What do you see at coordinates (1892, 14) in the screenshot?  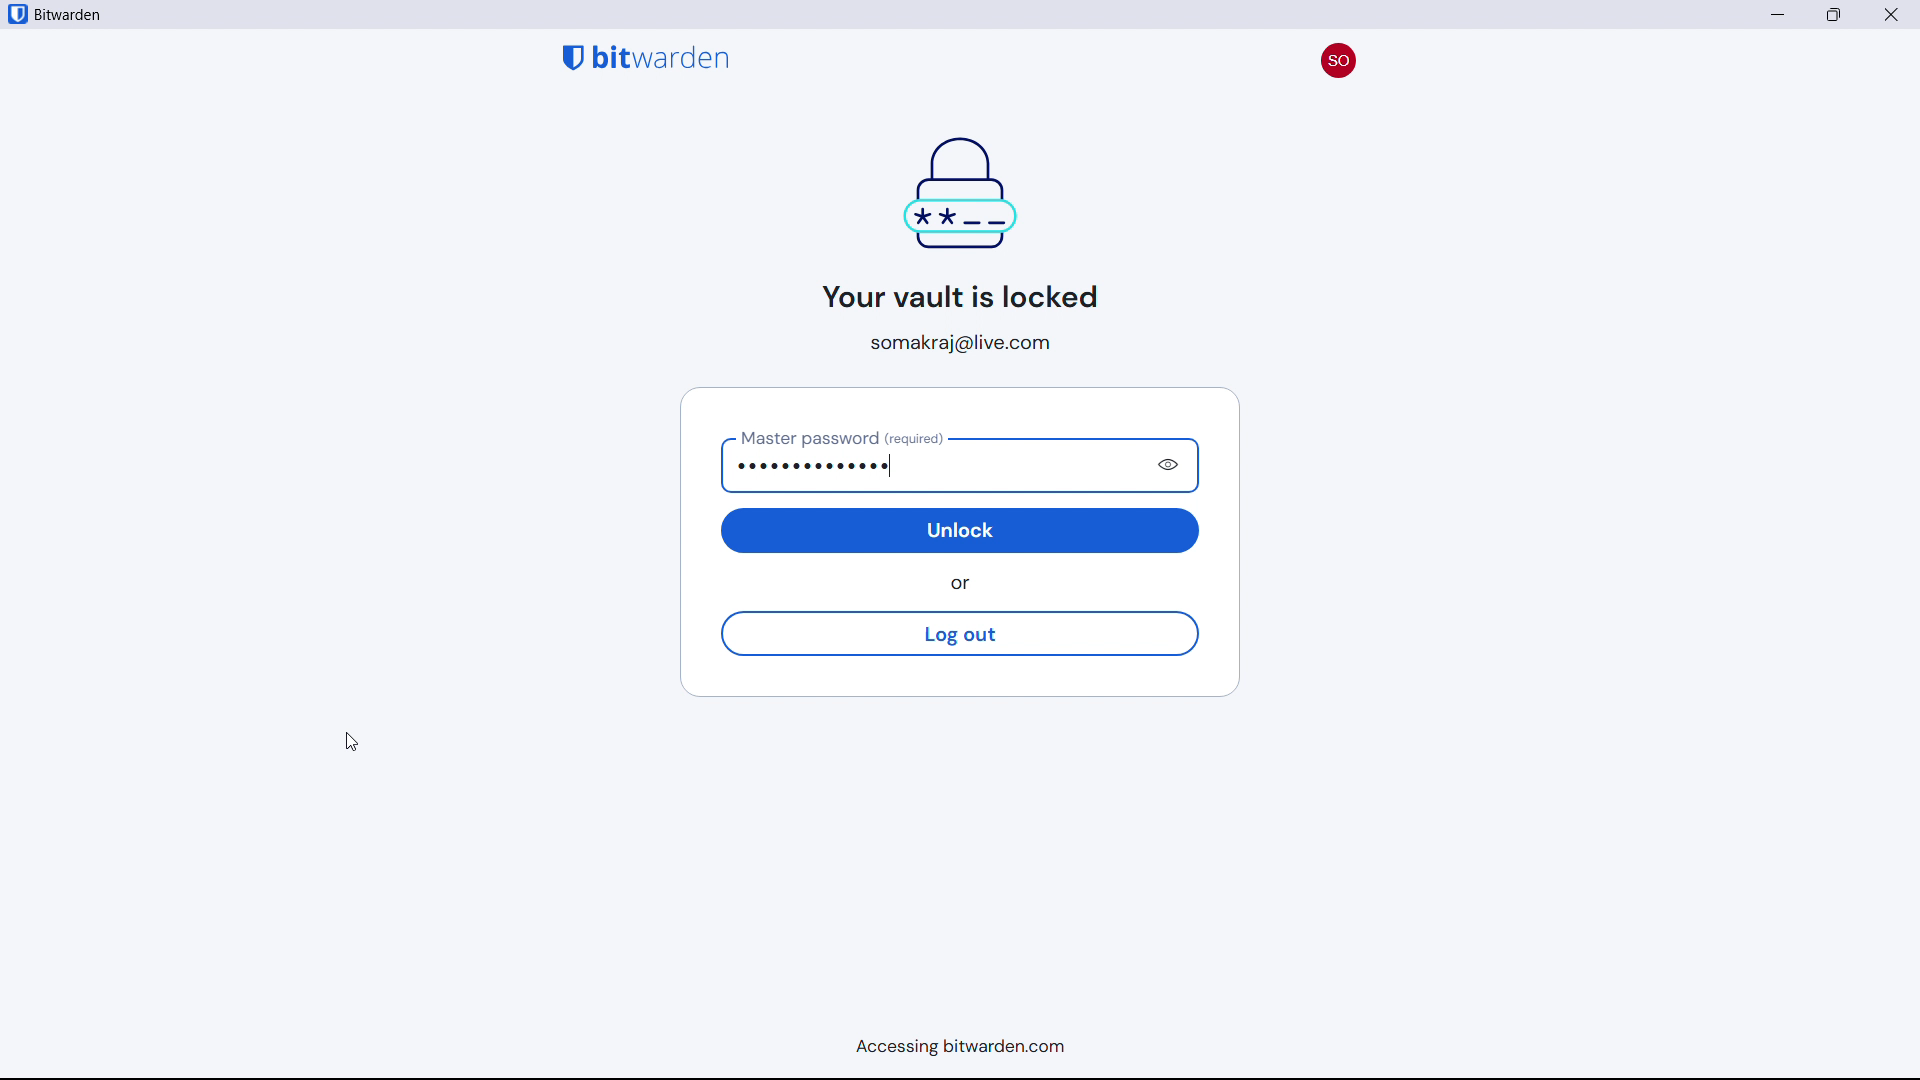 I see `close` at bounding box center [1892, 14].